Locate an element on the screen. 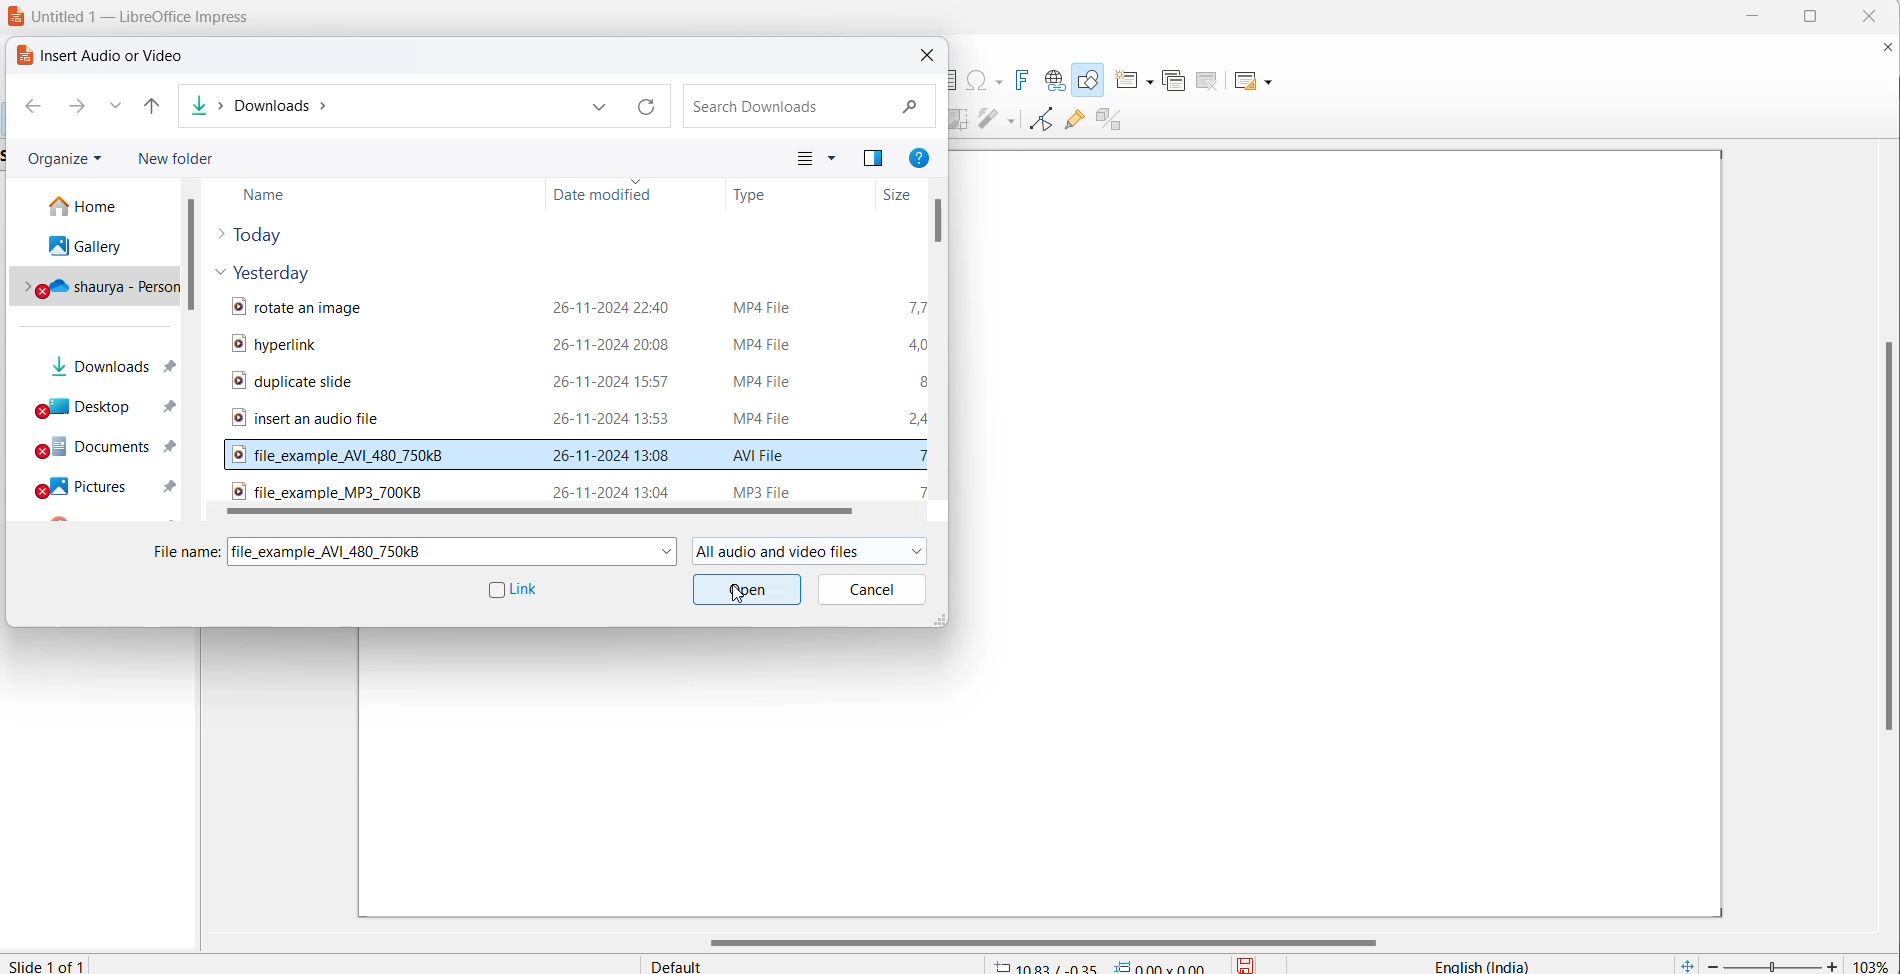  organize is located at coordinates (58, 160).